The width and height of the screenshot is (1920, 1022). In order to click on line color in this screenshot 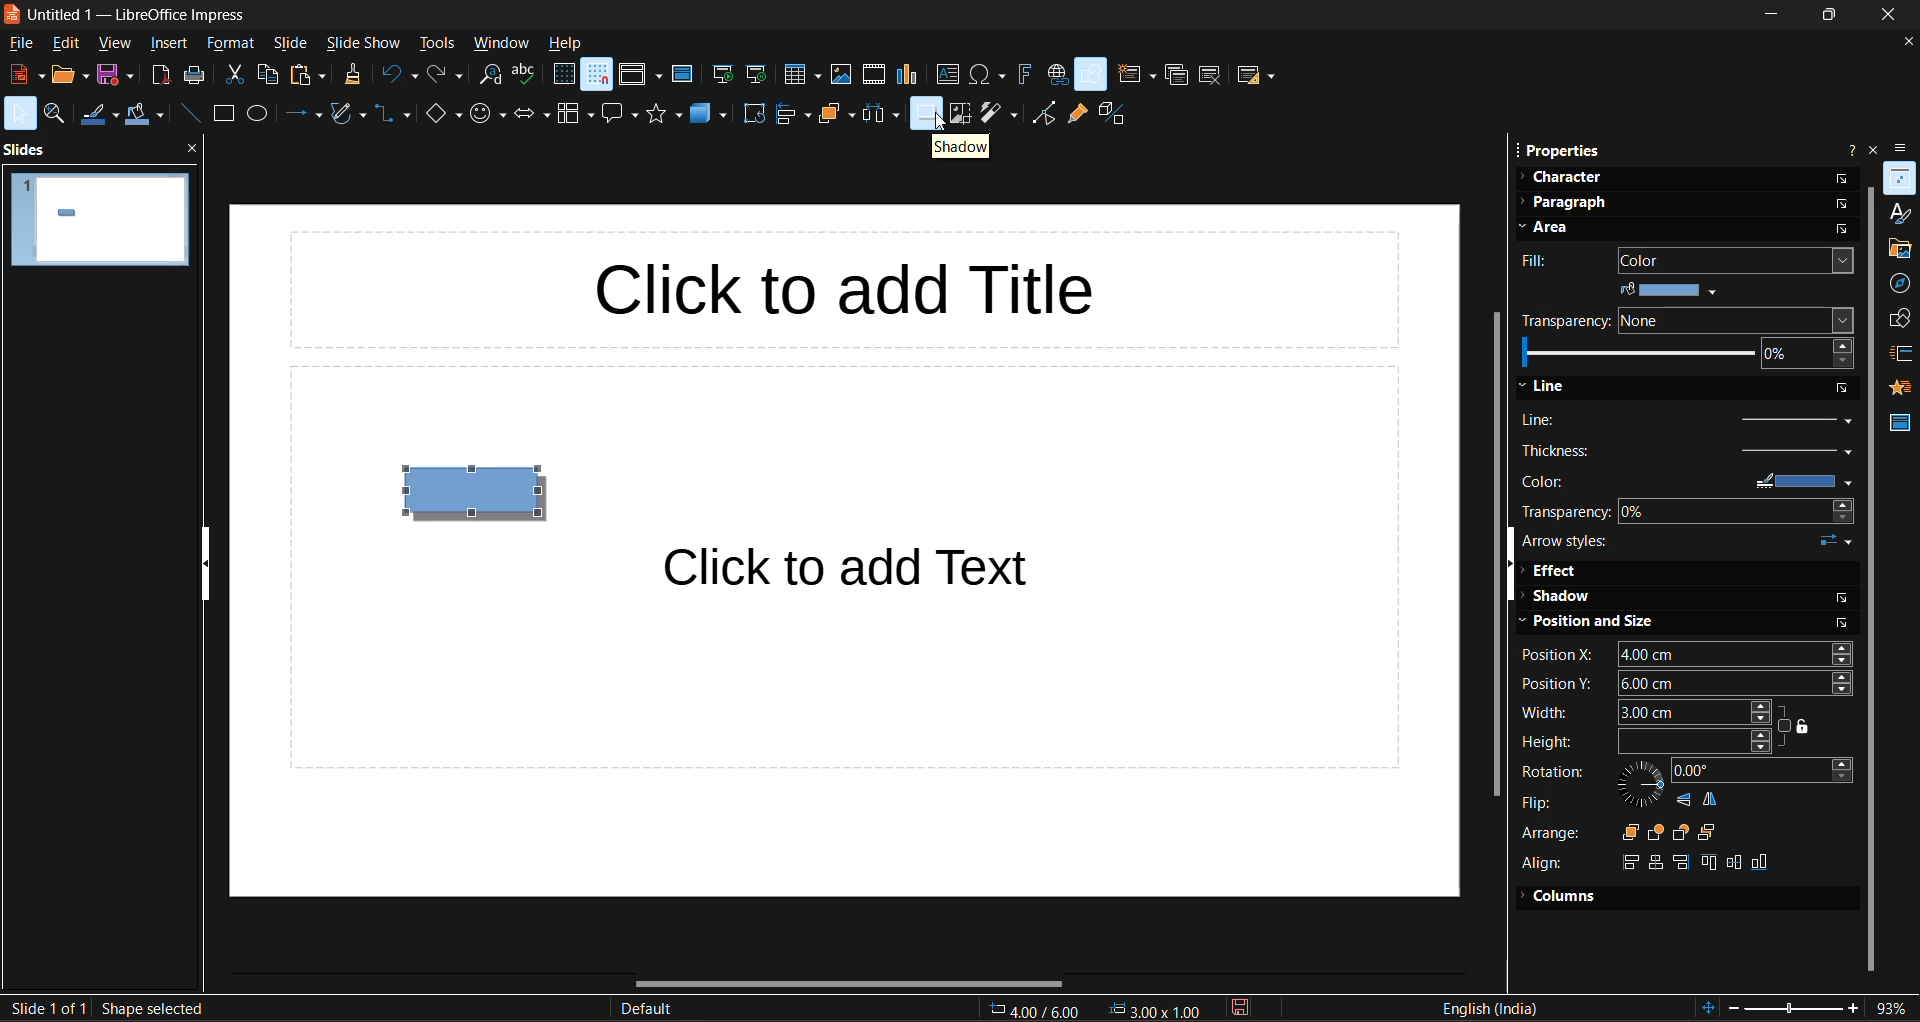, I will do `click(95, 115)`.